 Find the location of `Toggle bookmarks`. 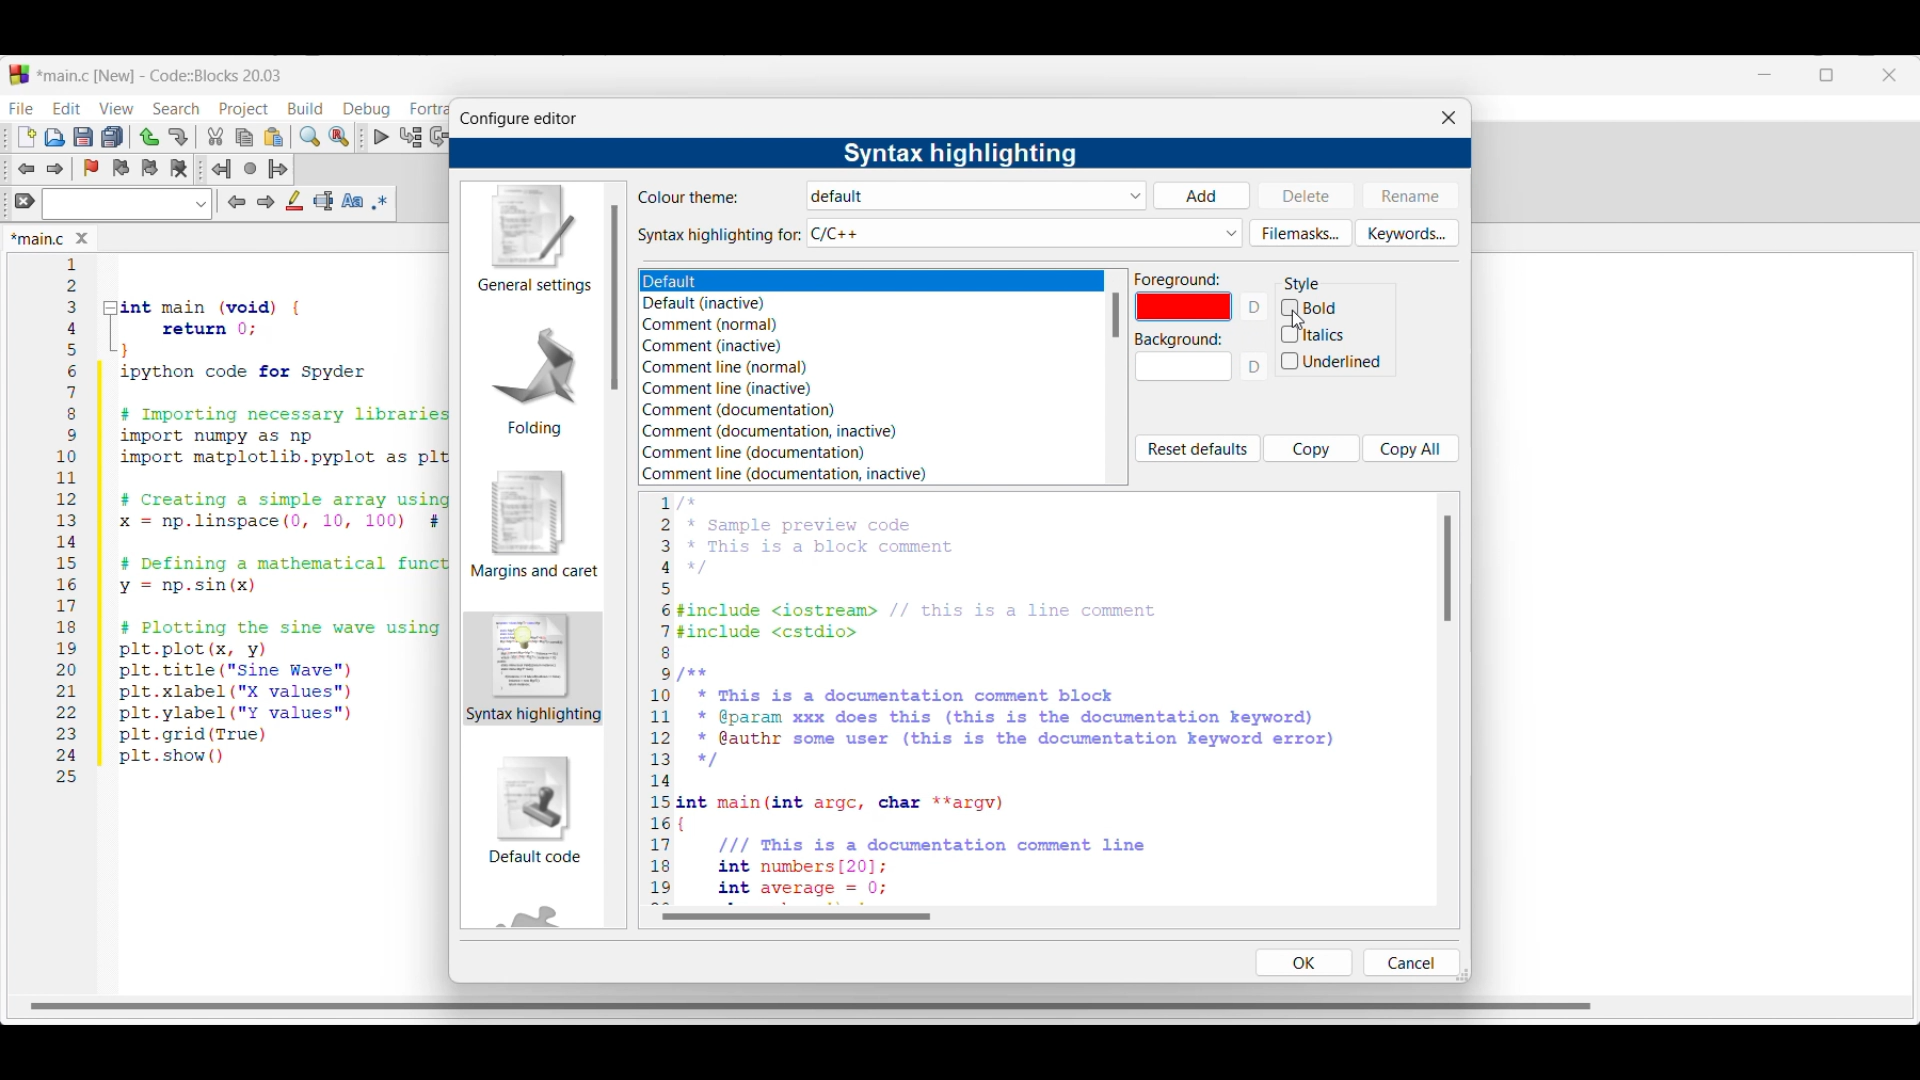

Toggle bookmarks is located at coordinates (91, 168).